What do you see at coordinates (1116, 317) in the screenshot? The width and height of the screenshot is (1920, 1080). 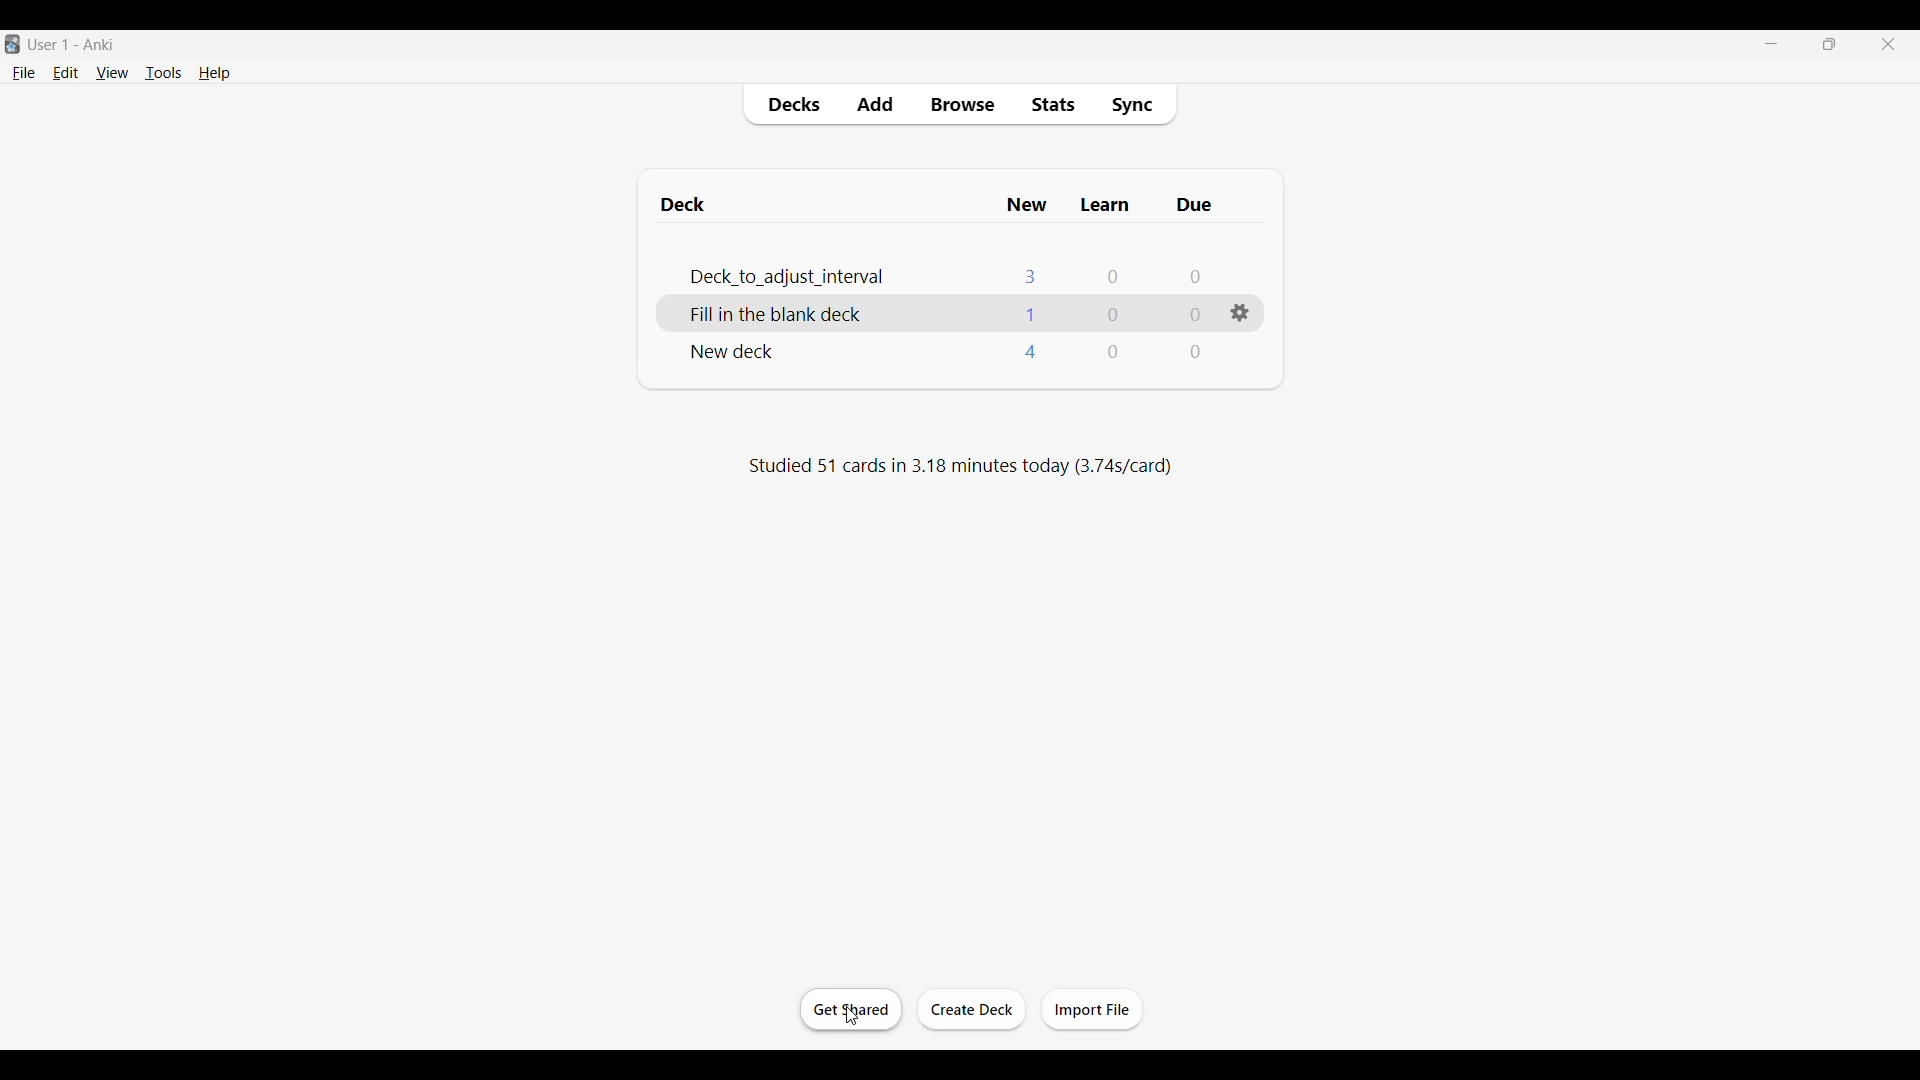 I see `0` at bounding box center [1116, 317].